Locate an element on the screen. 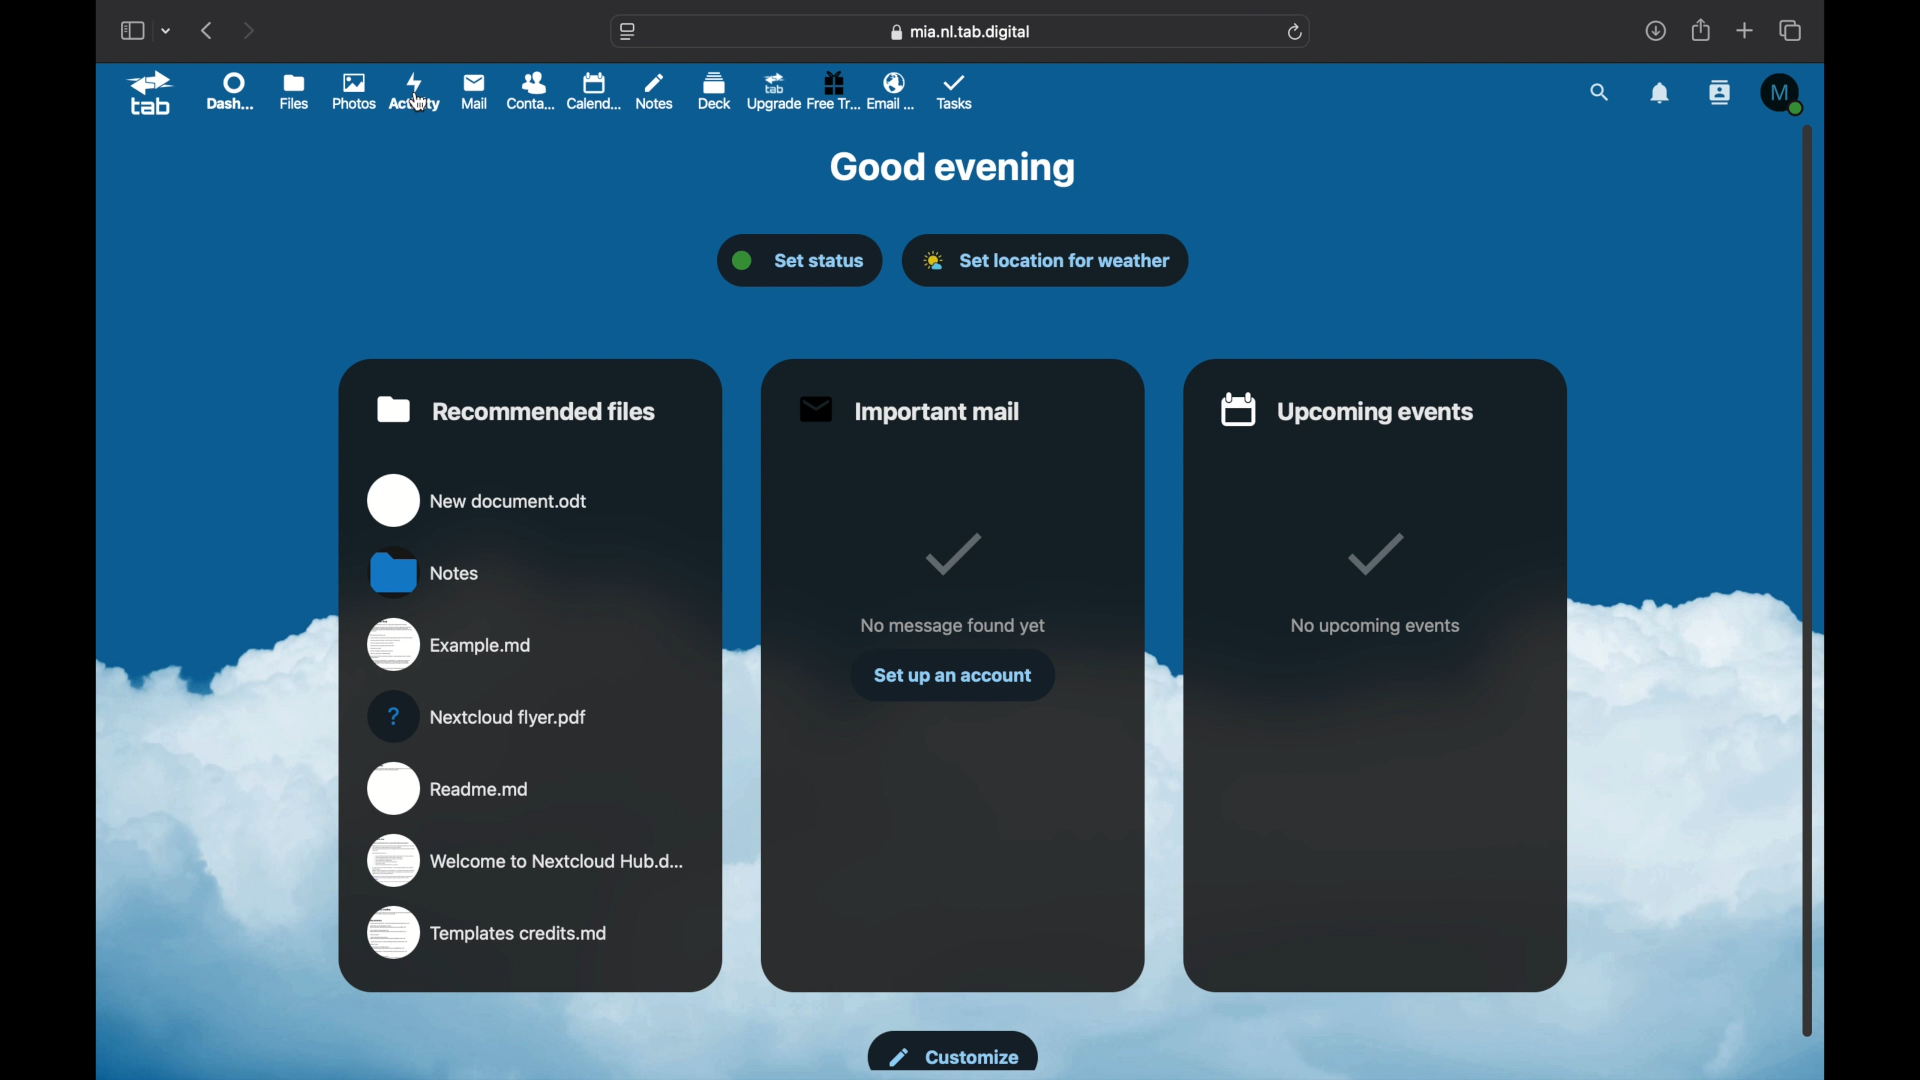  tick mark is located at coordinates (1372, 554).